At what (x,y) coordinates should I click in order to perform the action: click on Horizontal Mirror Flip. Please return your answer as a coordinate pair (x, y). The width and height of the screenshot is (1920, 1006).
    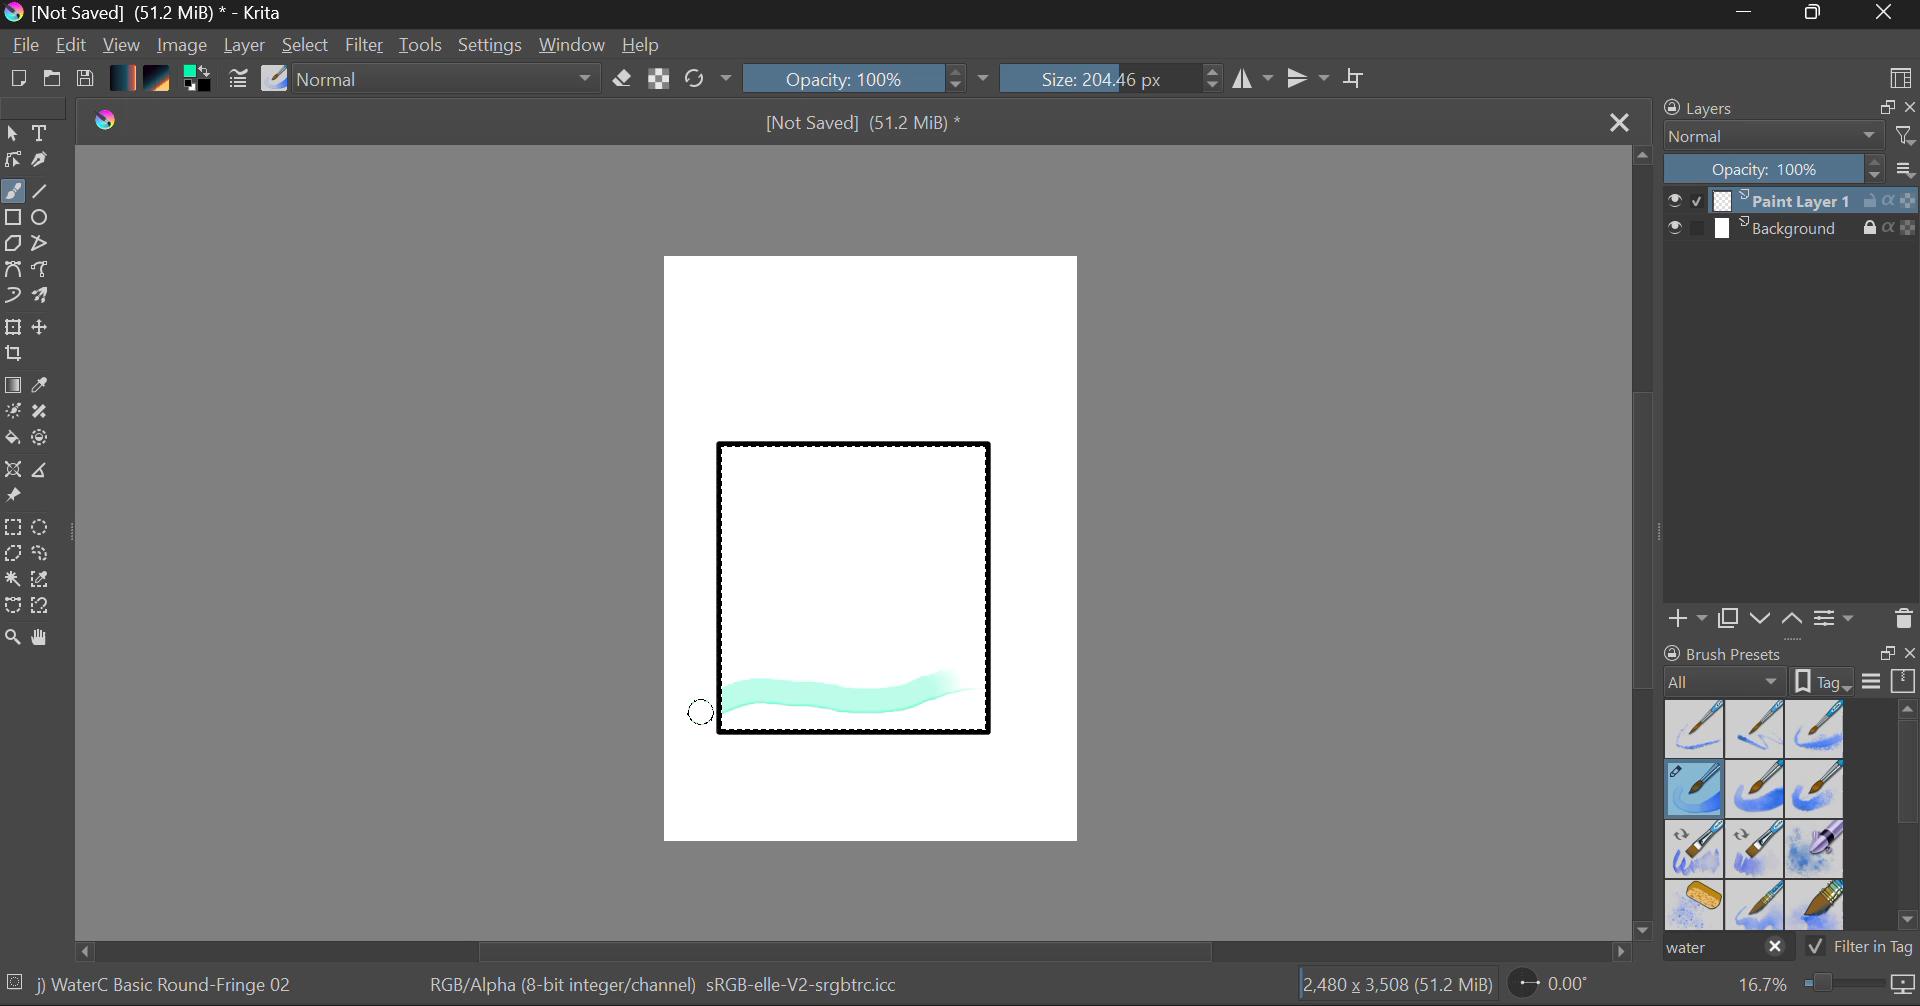
    Looking at the image, I should click on (1312, 80).